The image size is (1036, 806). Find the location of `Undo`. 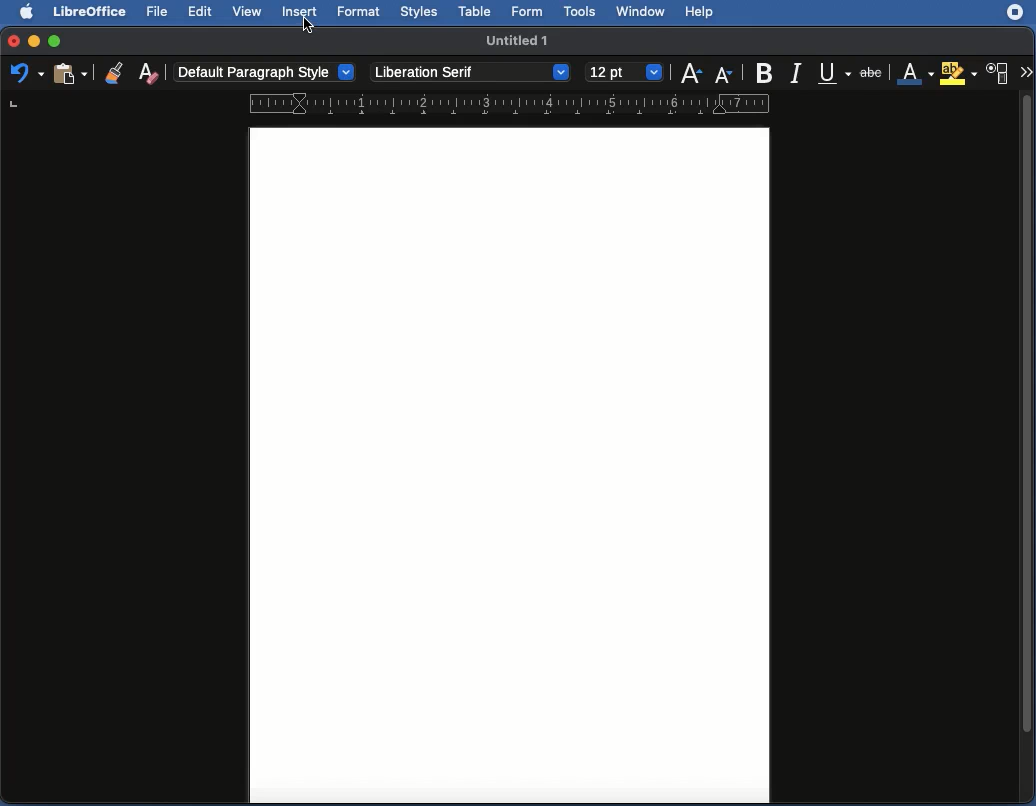

Undo is located at coordinates (28, 73).